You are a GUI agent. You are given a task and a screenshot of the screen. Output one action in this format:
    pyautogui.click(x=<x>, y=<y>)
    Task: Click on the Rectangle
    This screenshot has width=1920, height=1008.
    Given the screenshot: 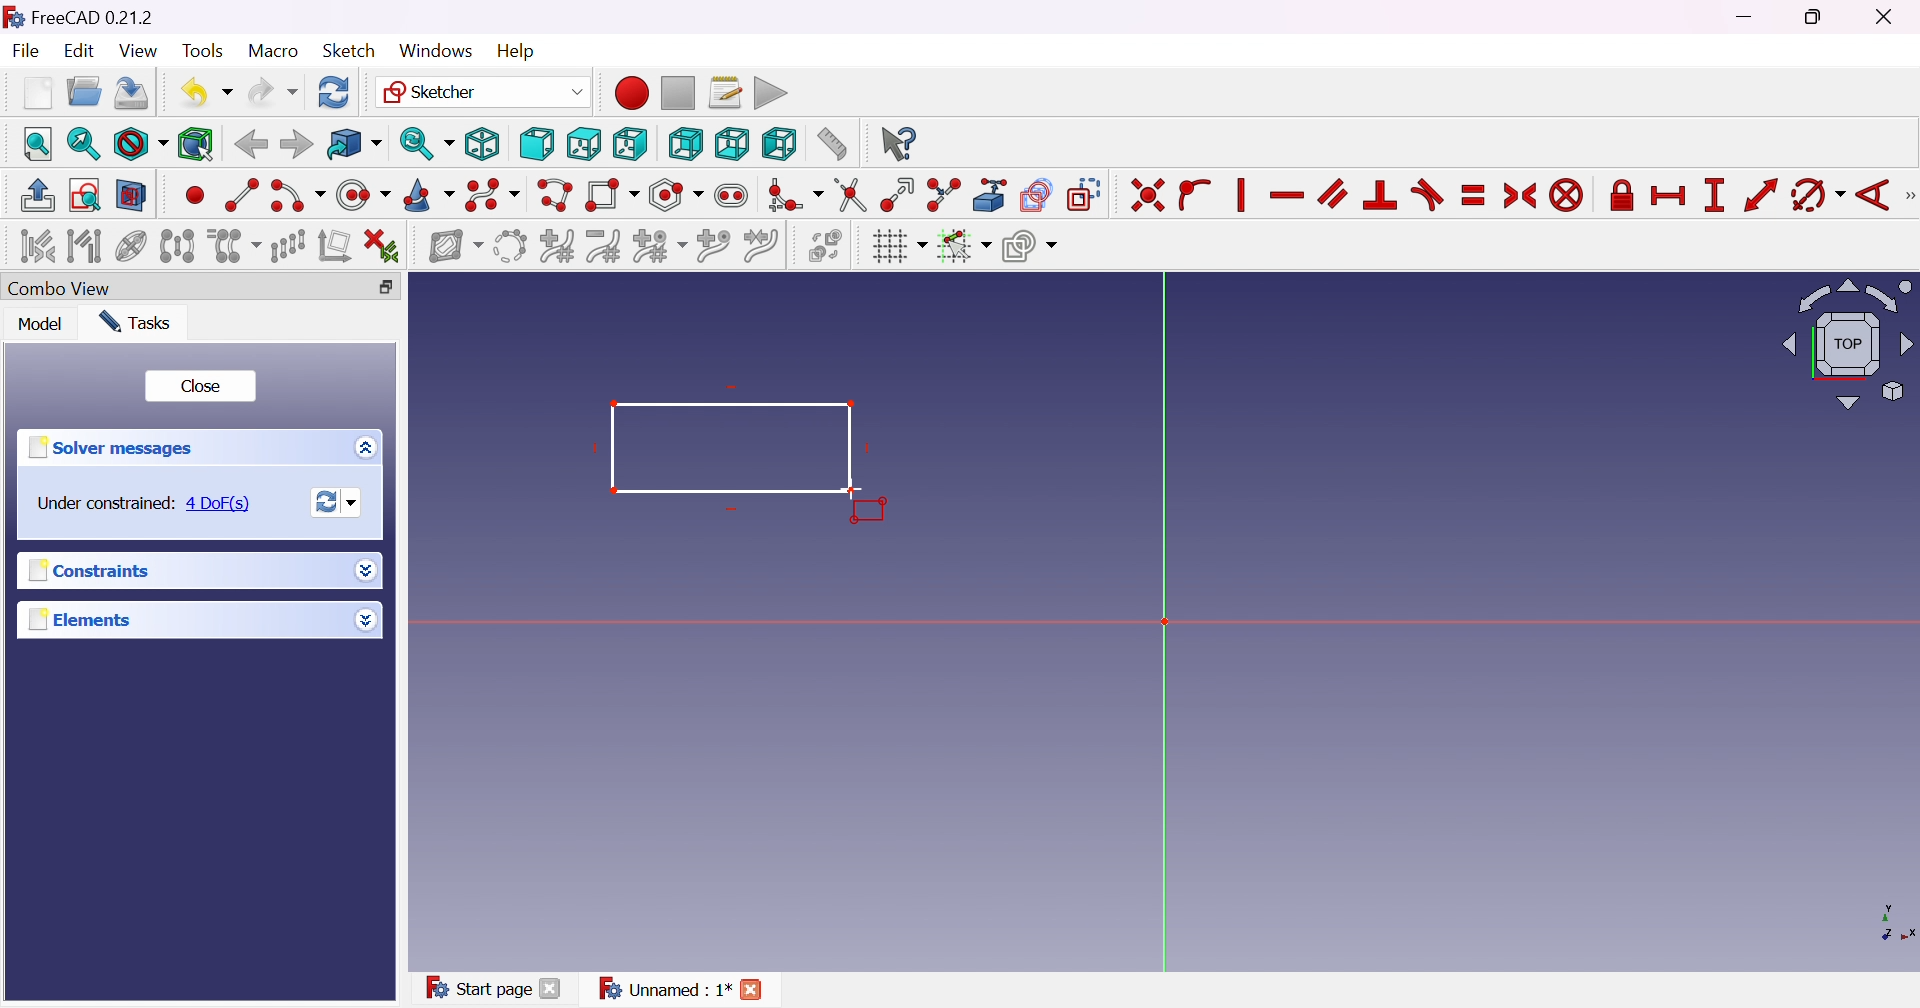 What is the action you would take?
    pyautogui.click(x=719, y=447)
    